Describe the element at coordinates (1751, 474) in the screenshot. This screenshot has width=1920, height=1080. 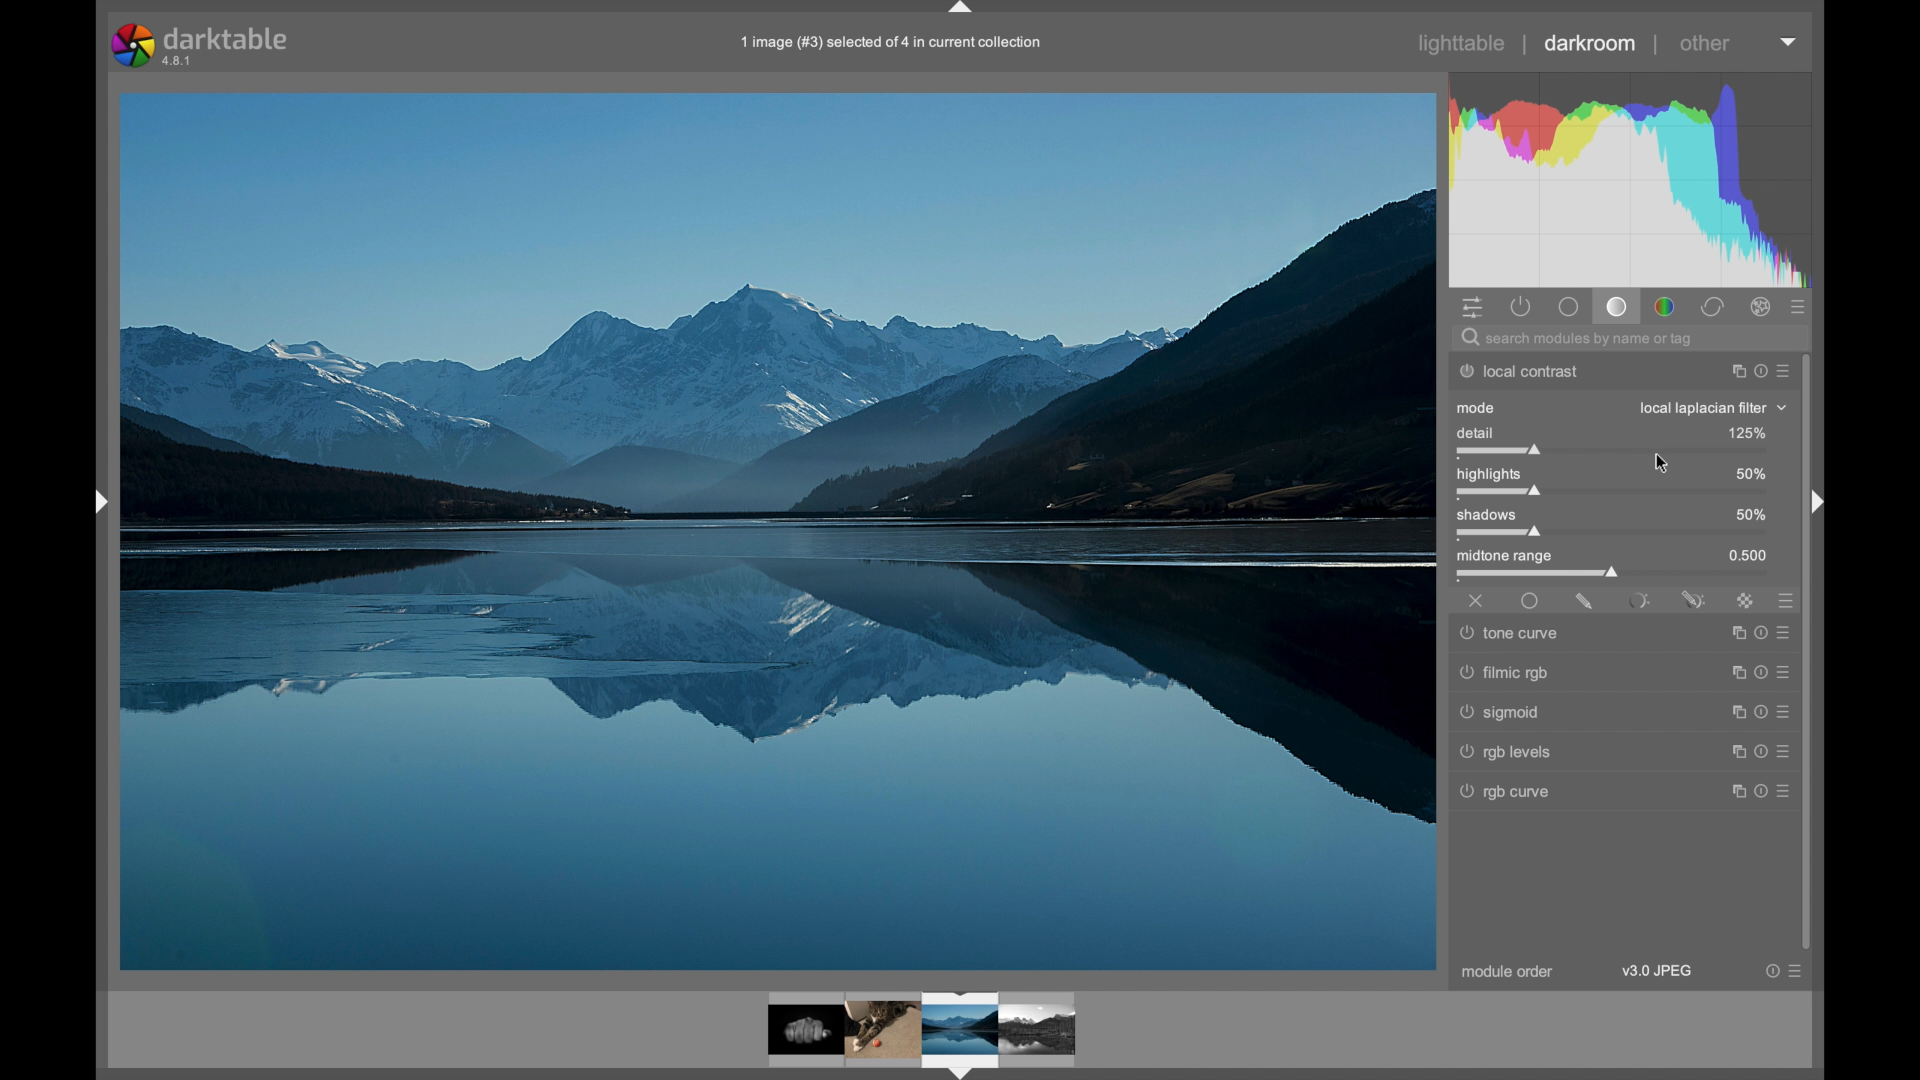
I see `` at that location.